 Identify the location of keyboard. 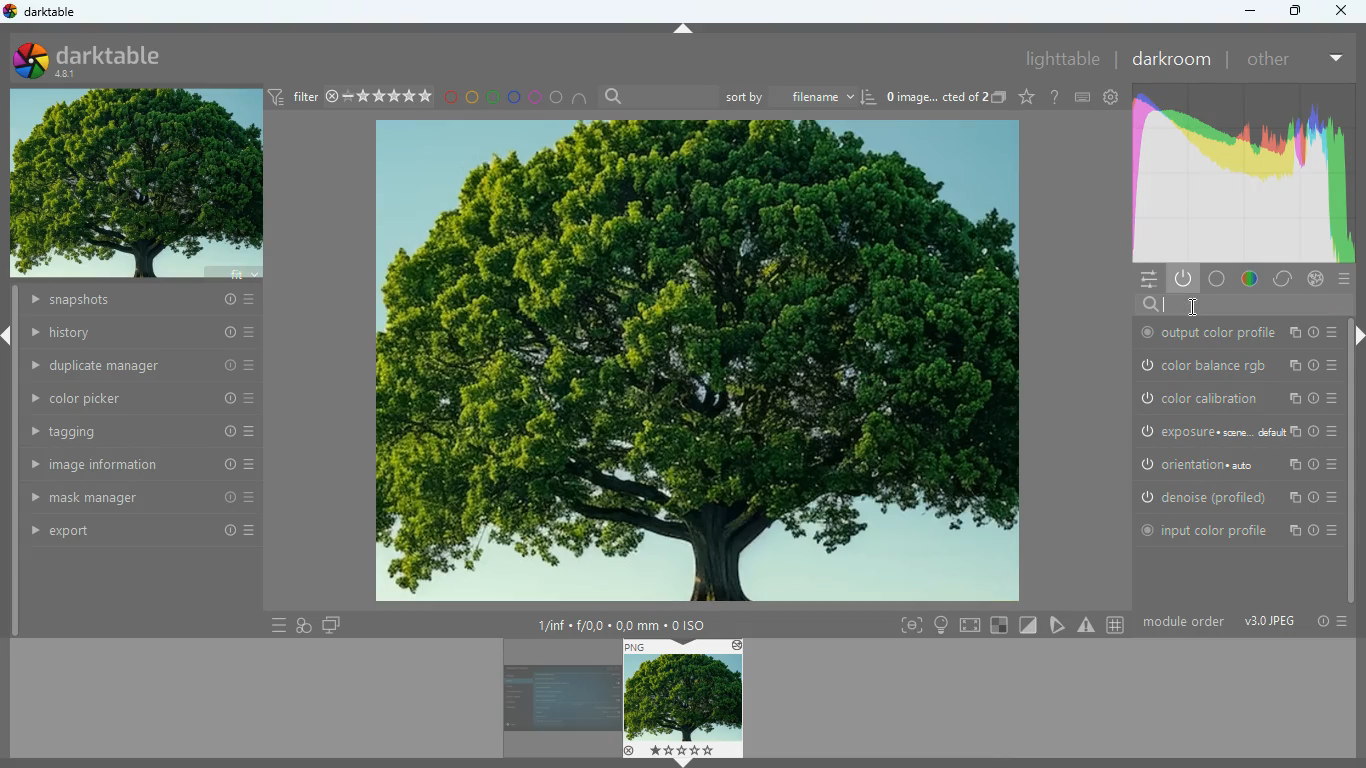
(1082, 98).